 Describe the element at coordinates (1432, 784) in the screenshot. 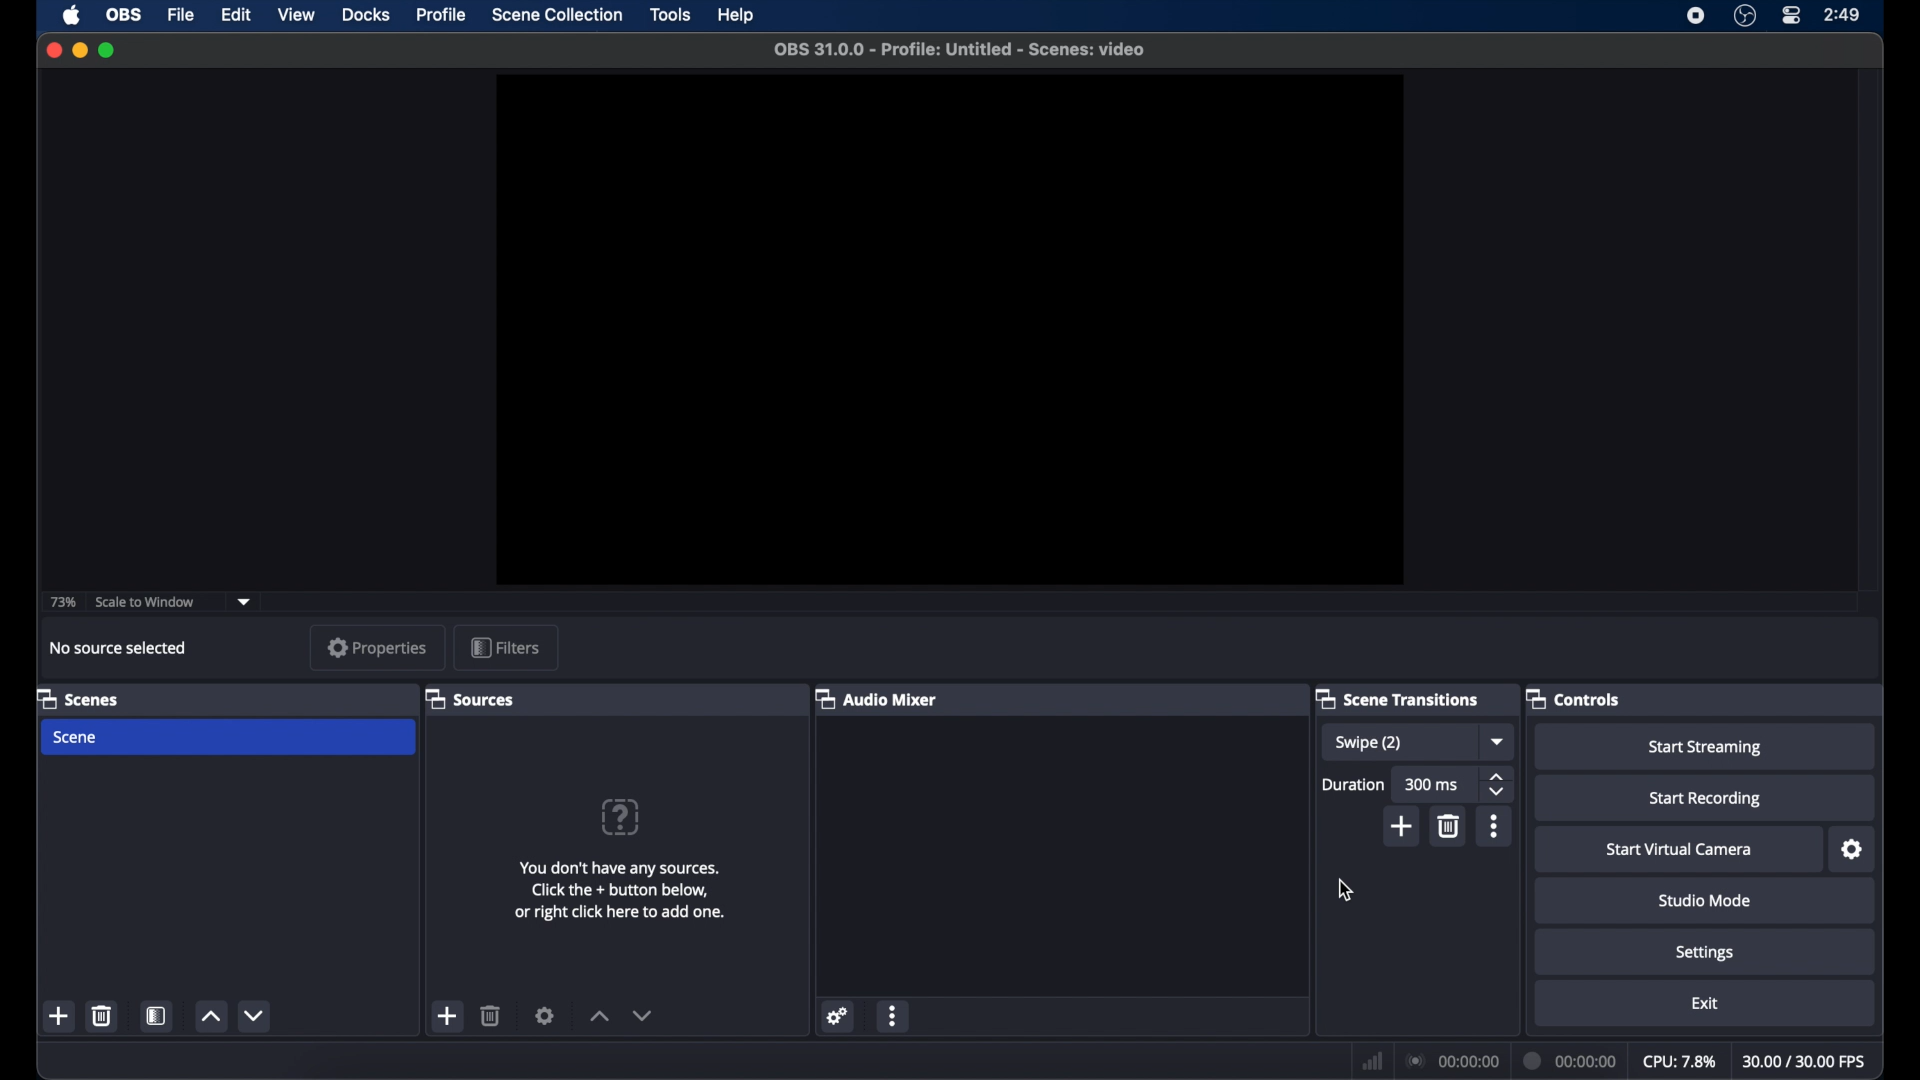

I see `300 ms` at that location.